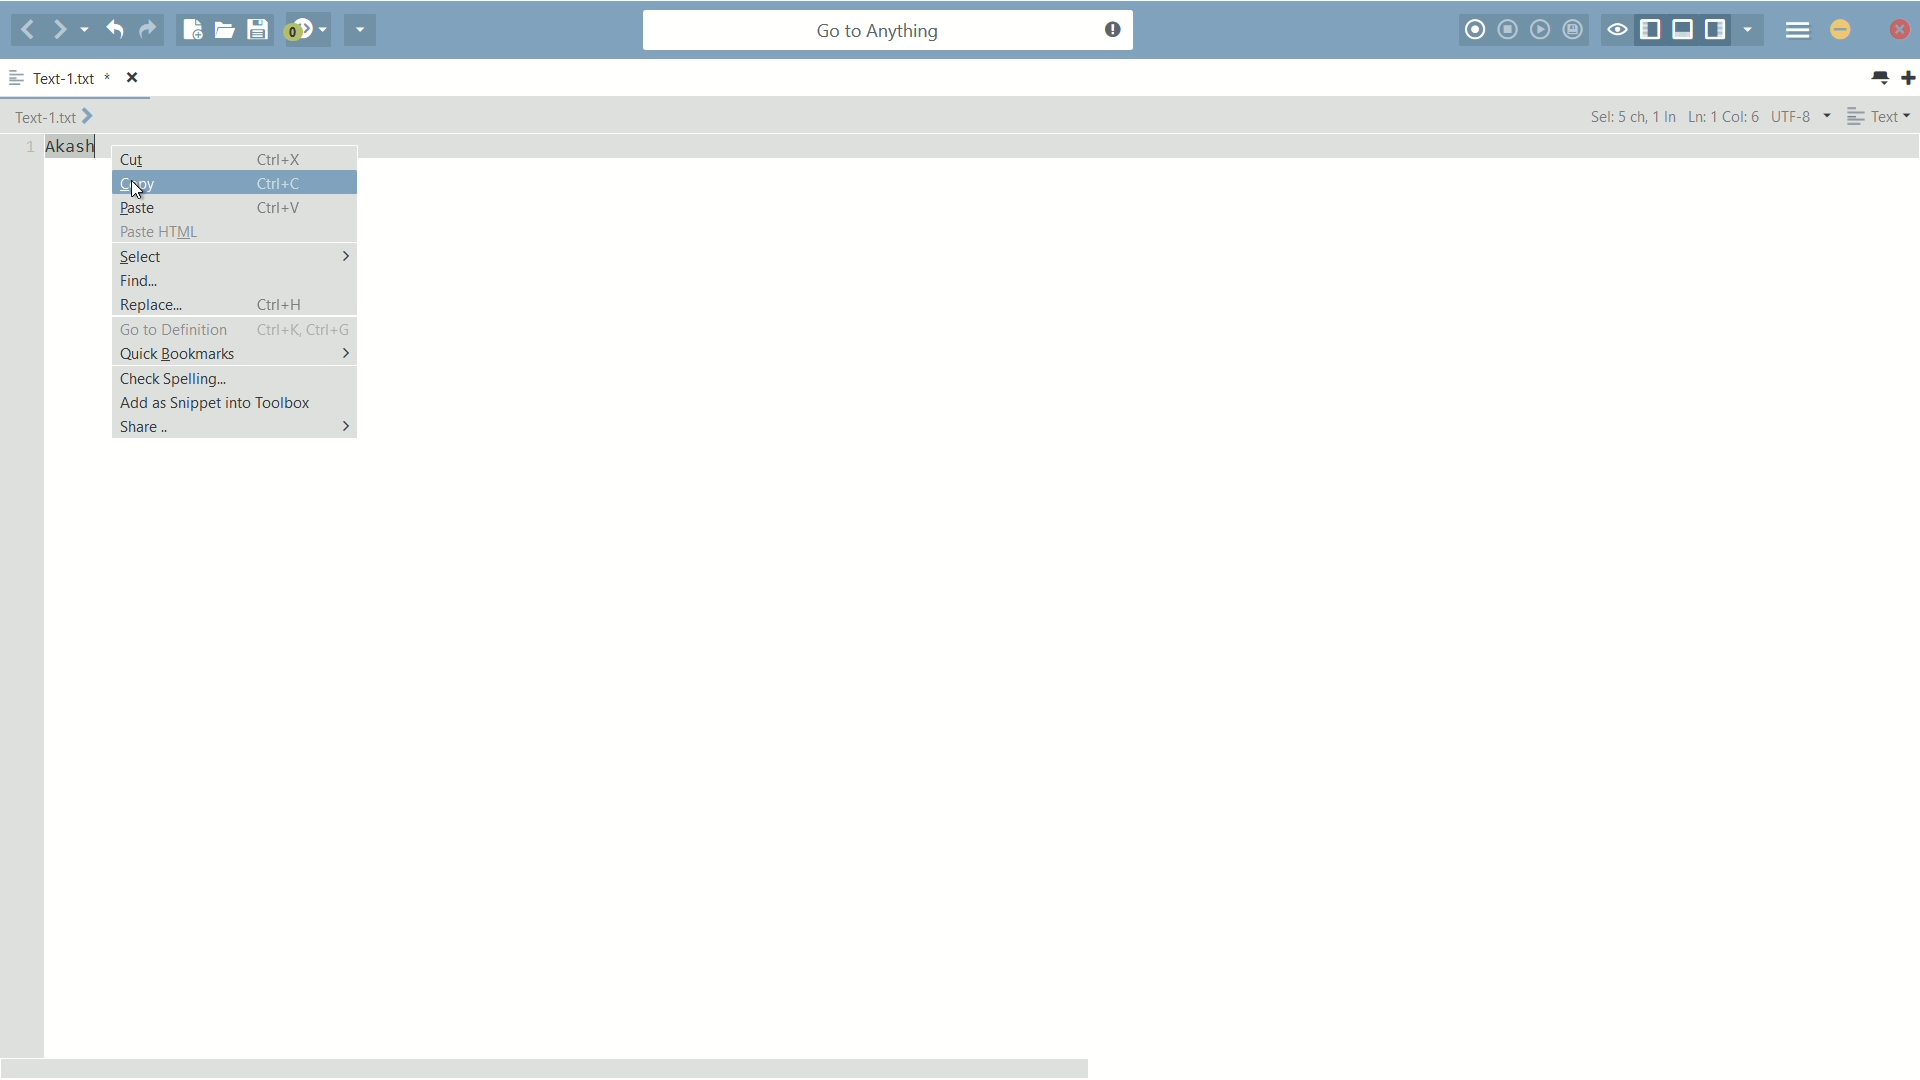 The image size is (1920, 1080). I want to click on paste, so click(233, 206).